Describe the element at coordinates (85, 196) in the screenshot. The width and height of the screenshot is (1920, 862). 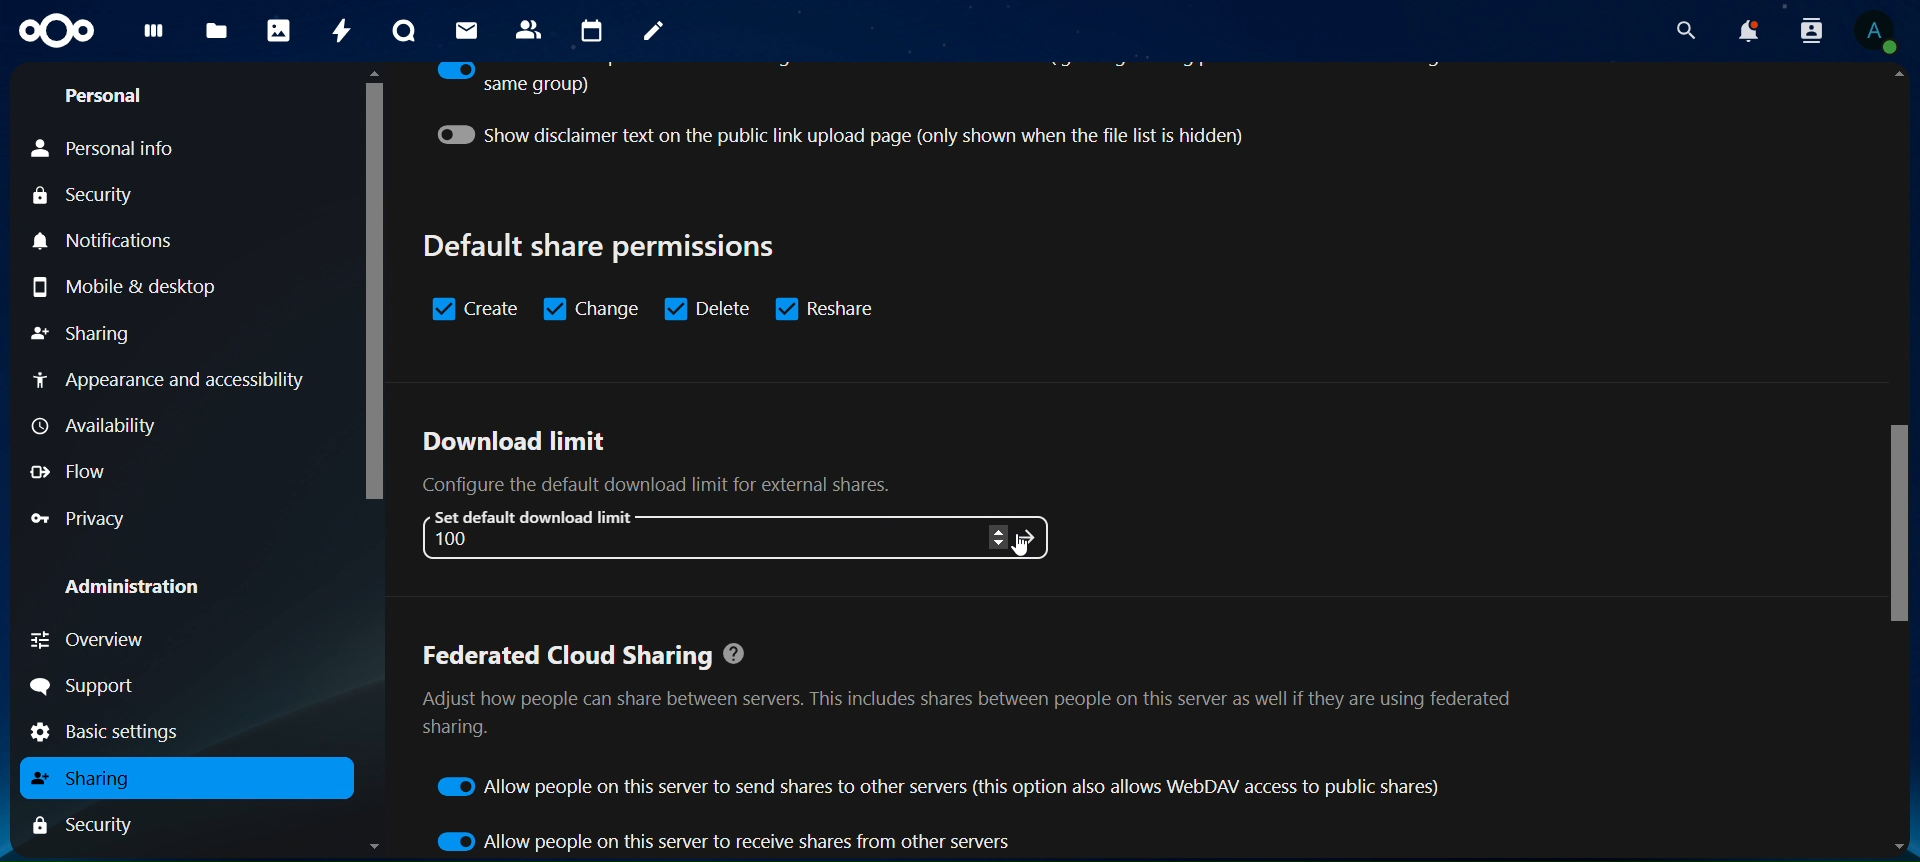
I see `security` at that location.